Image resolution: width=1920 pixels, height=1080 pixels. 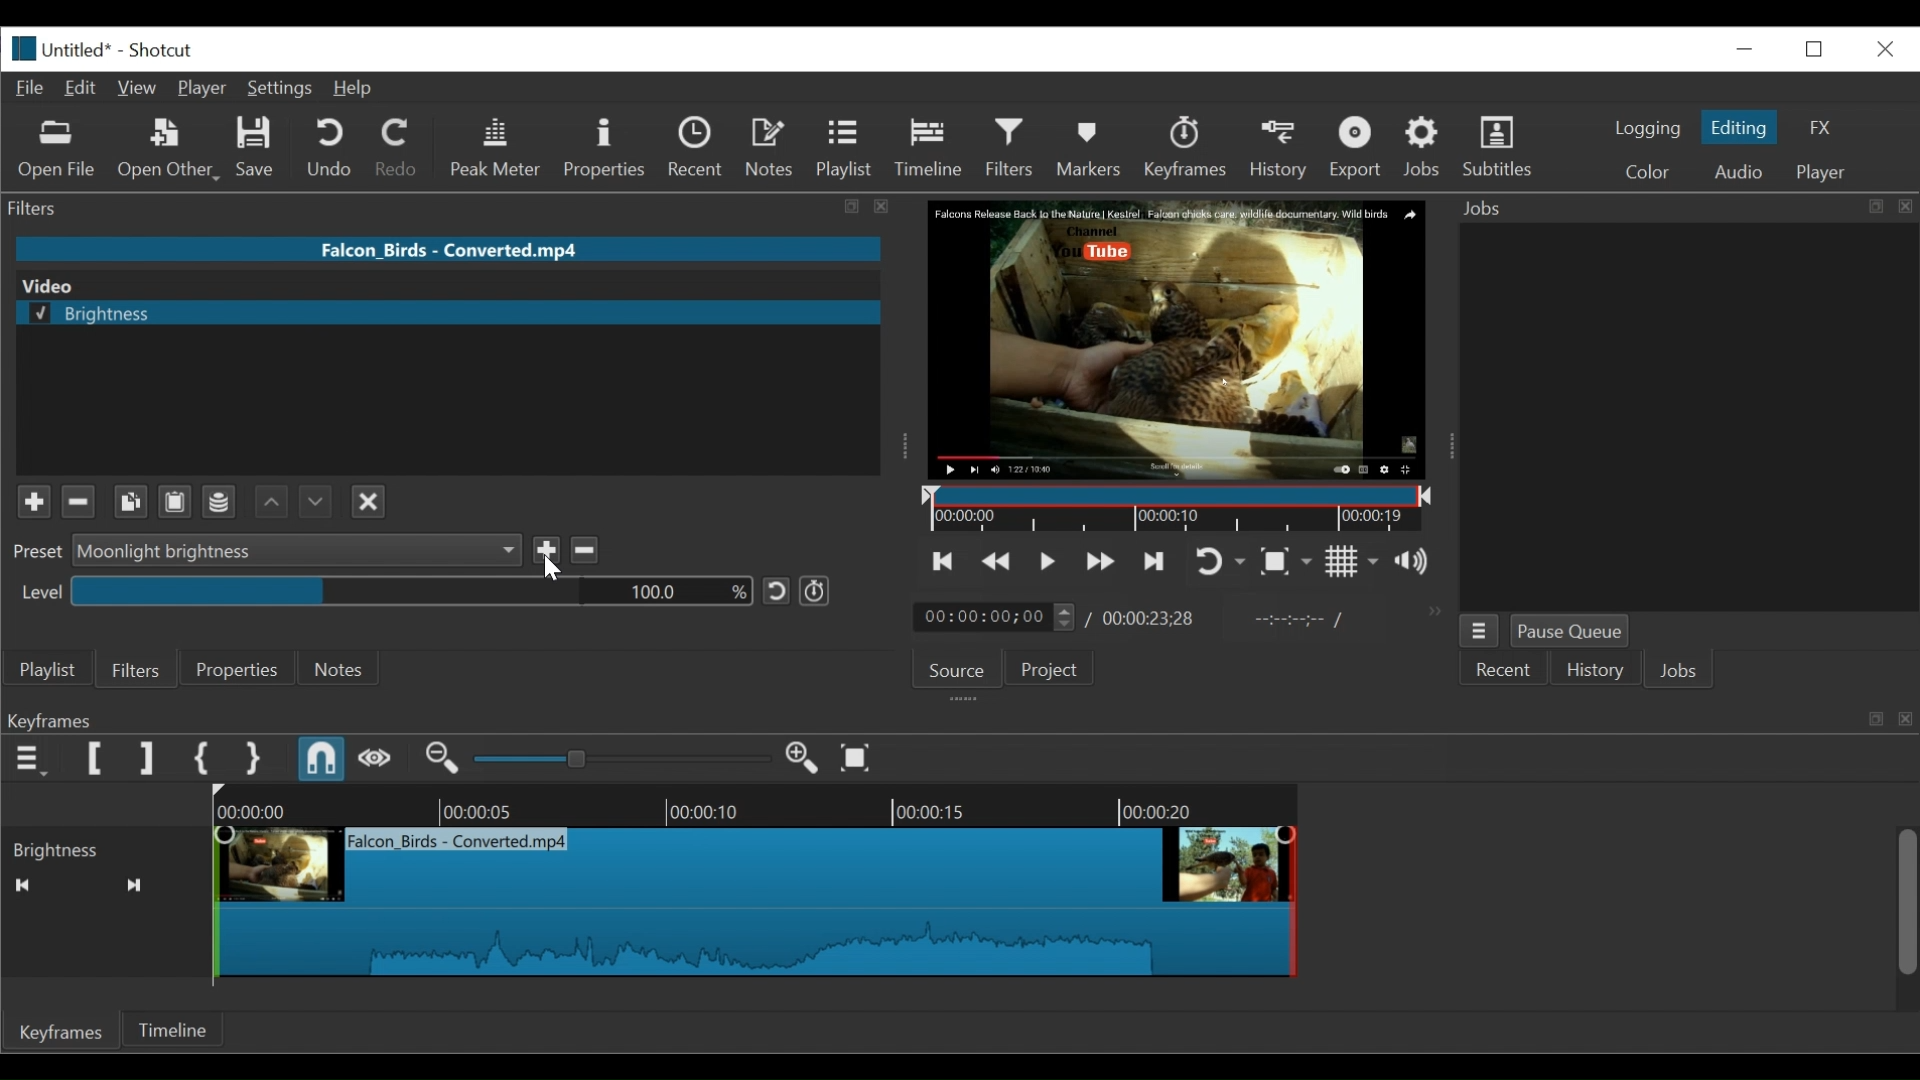 I want to click on Zoom keyframe out , so click(x=805, y=759).